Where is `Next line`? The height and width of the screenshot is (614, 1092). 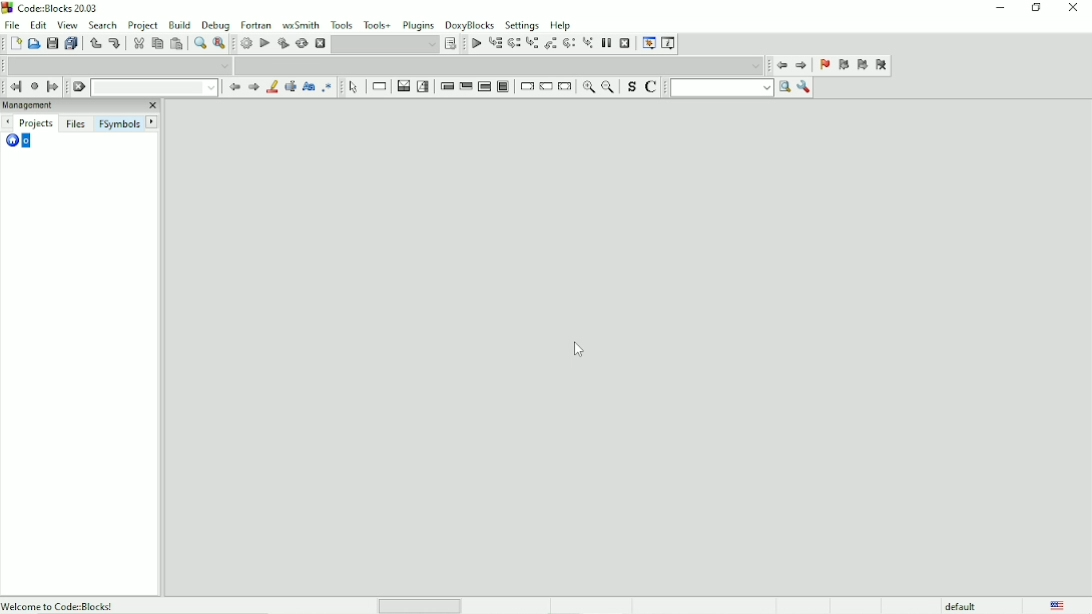 Next line is located at coordinates (514, 44).